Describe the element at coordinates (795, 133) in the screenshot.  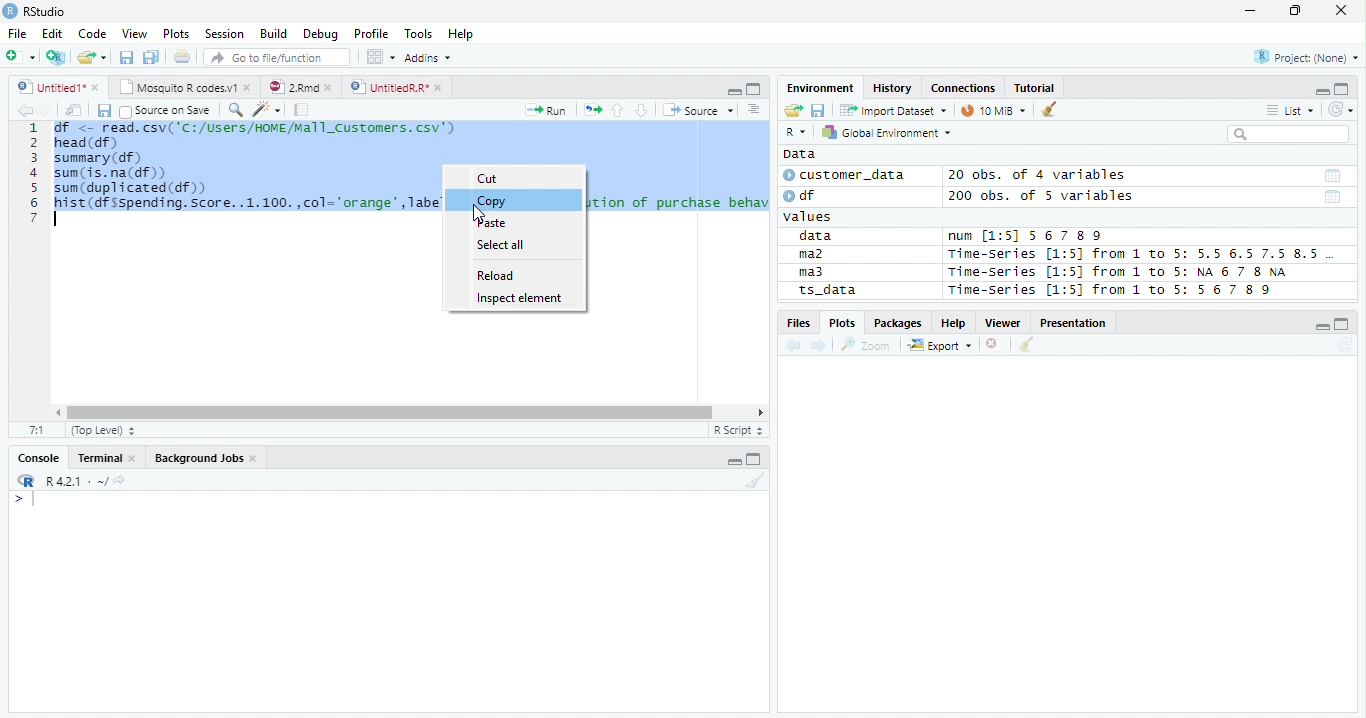
I see `R` at that location.